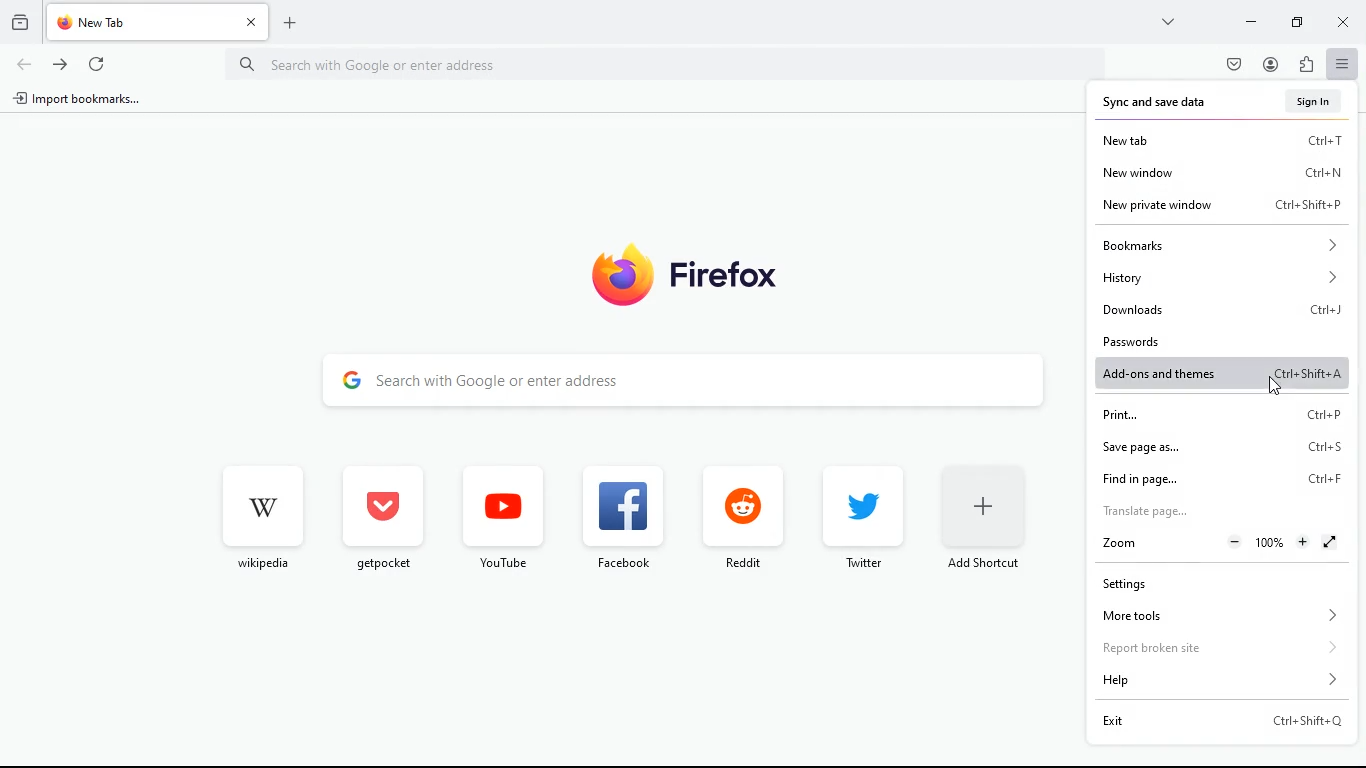  What do you see at coordinates (1208, 337) in the screenshot?
I see `passwords` at bounding box center [1208, 337].